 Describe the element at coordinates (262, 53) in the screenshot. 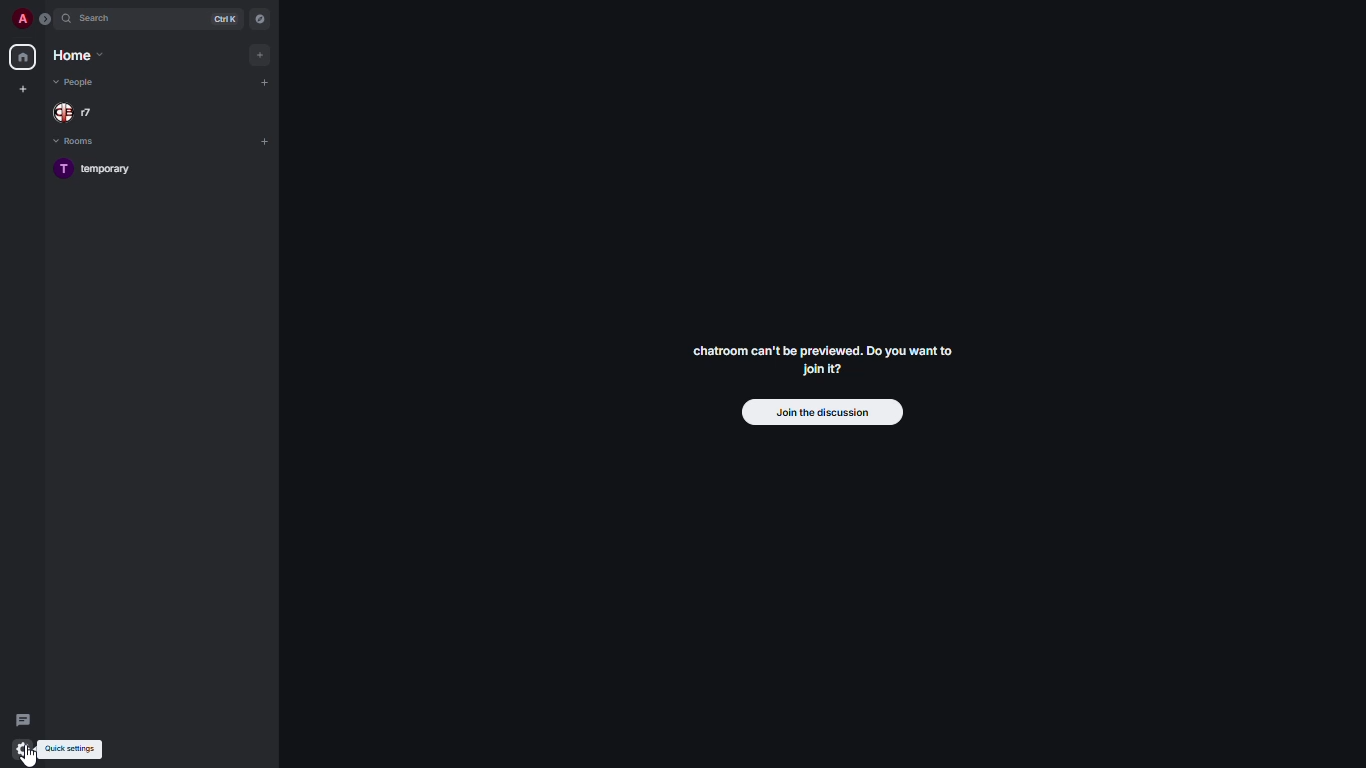

I see `add` at that location.